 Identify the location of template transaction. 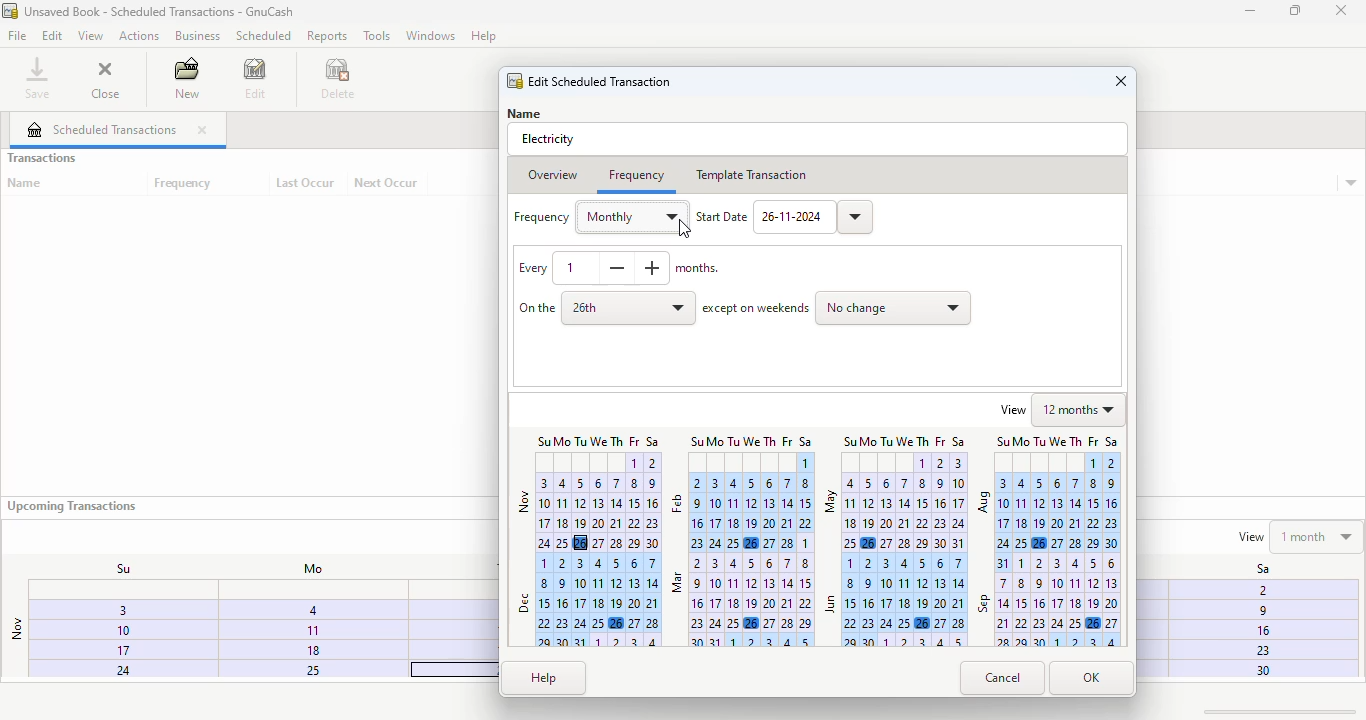
(750, 175).